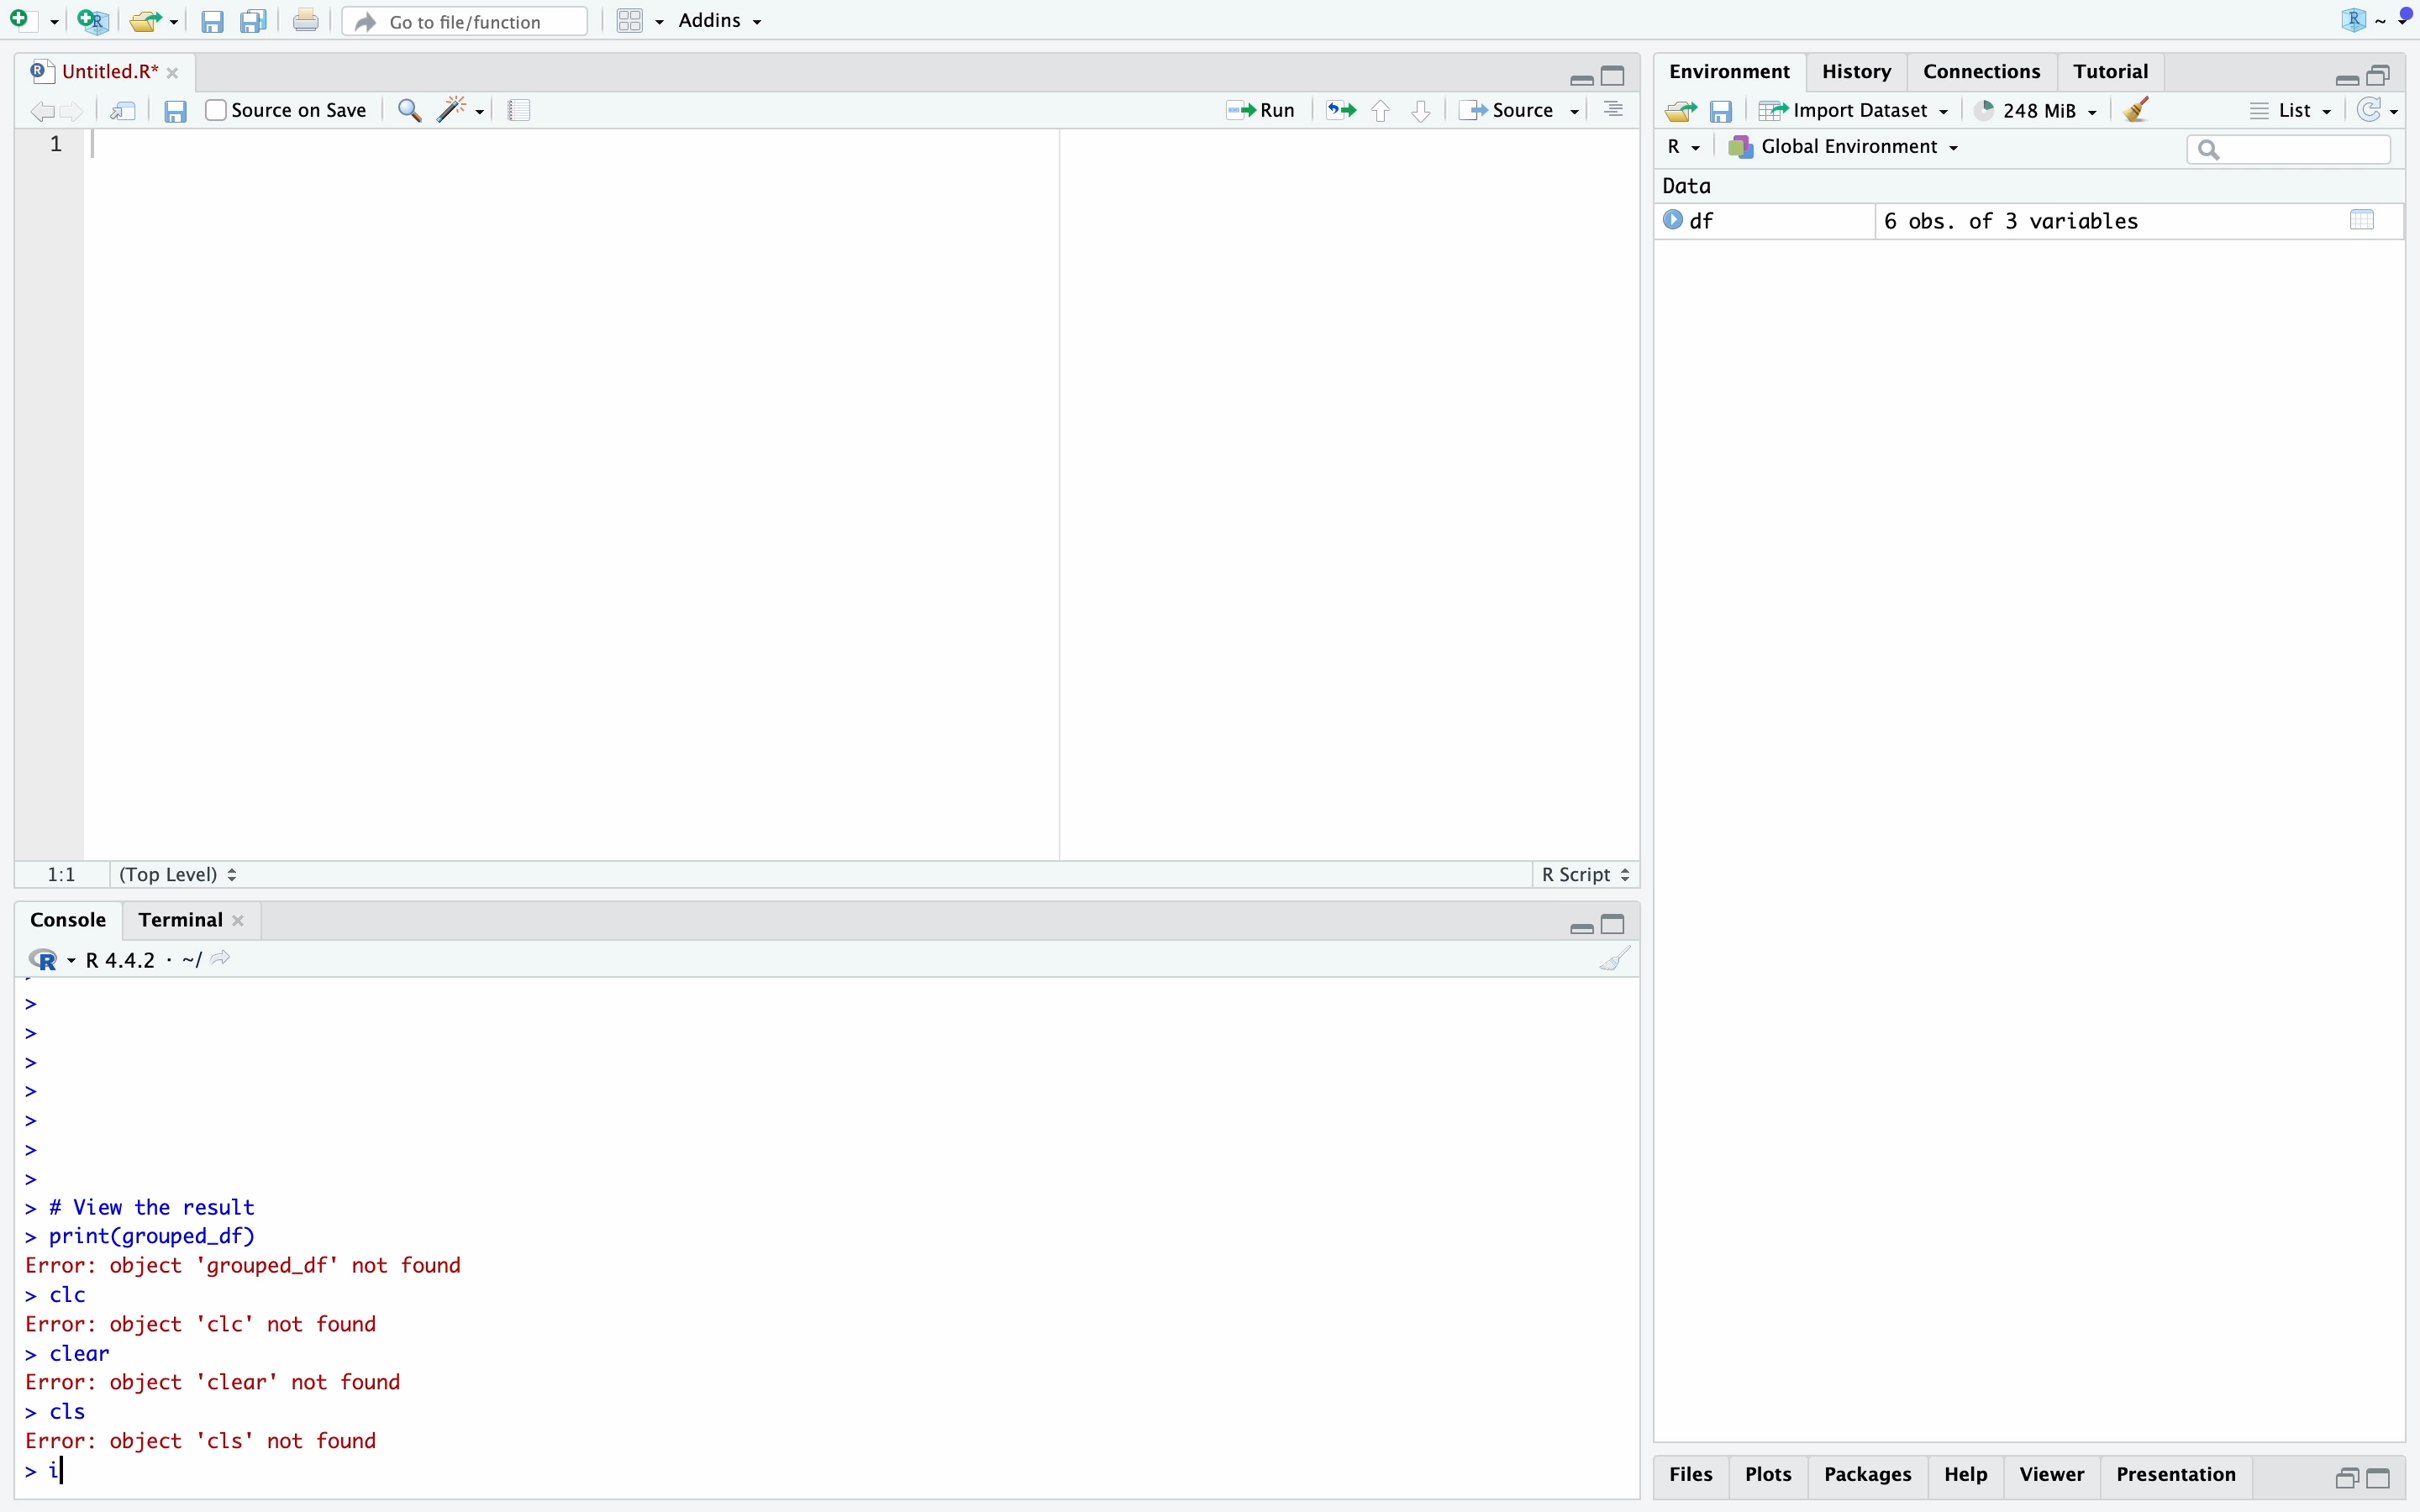  I want to click on Go to next section, so click(1420, 109).